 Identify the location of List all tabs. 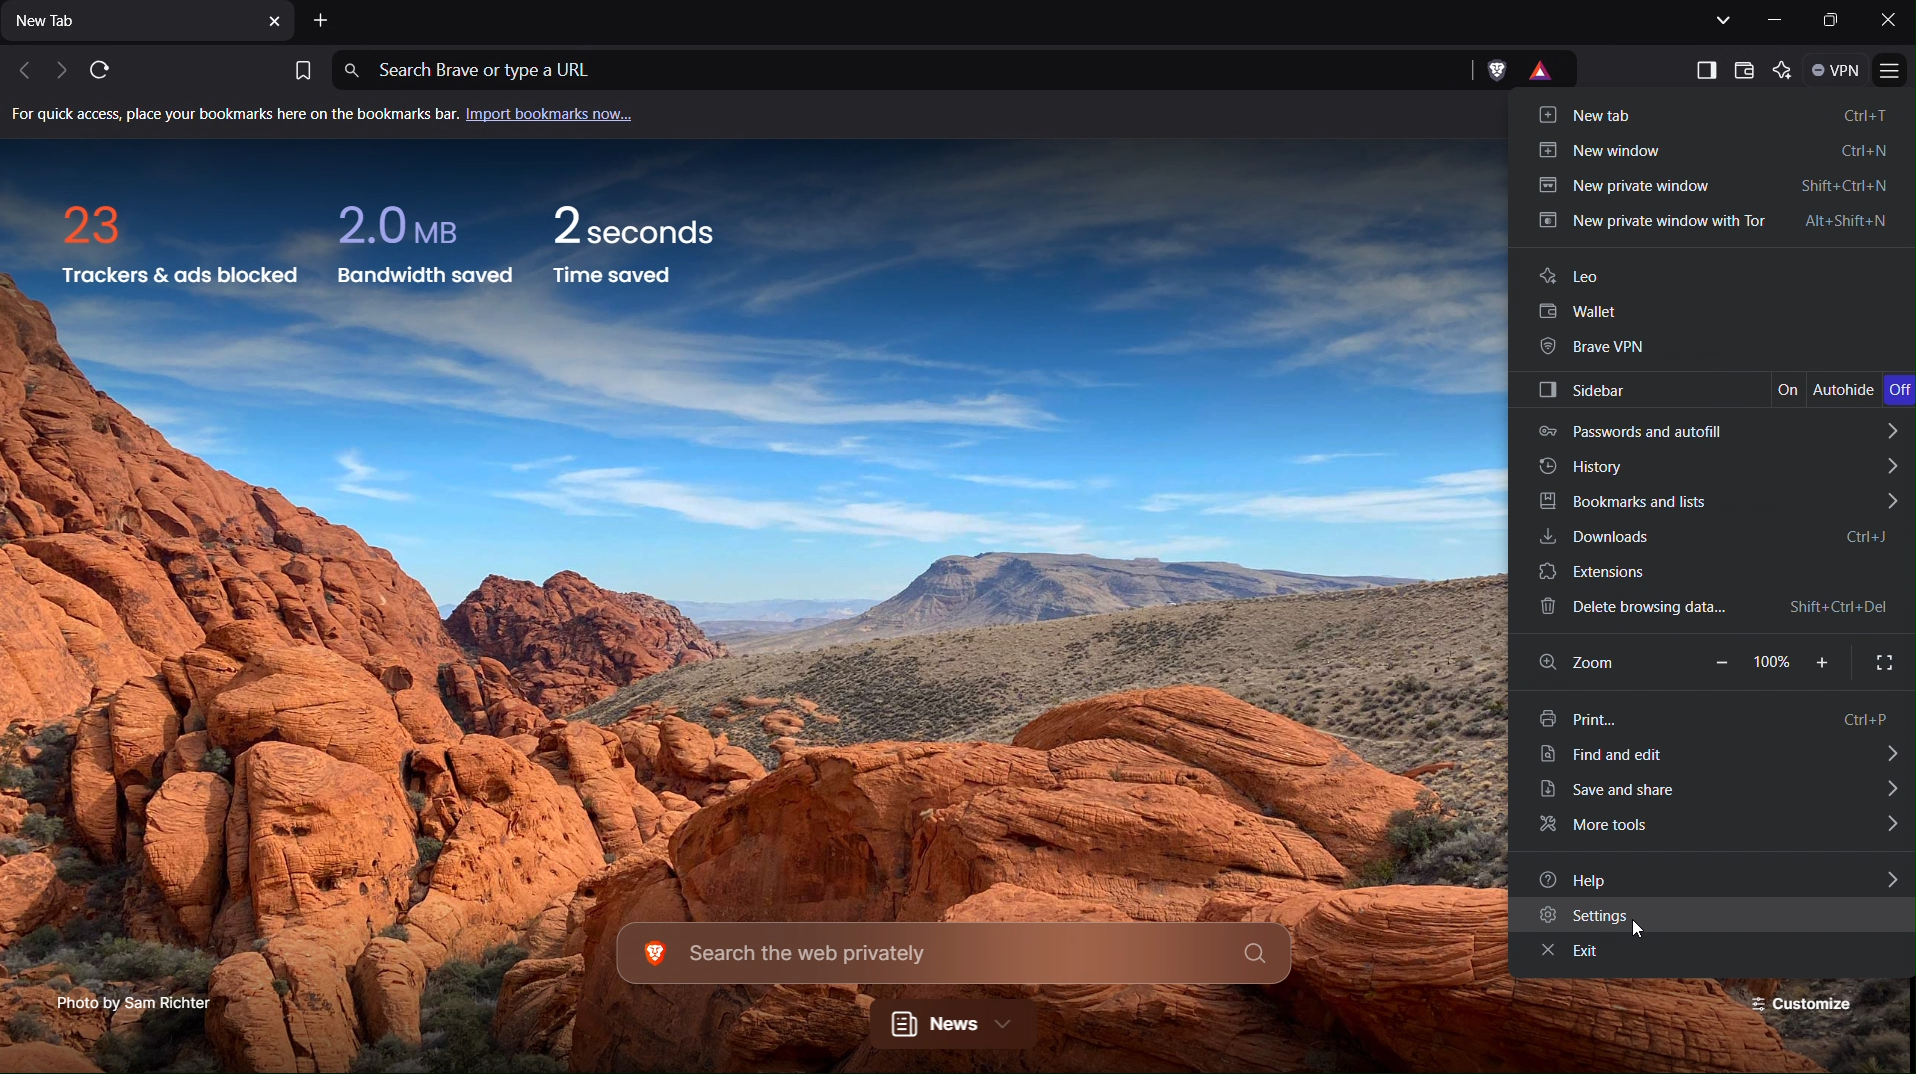
(1717, 18).